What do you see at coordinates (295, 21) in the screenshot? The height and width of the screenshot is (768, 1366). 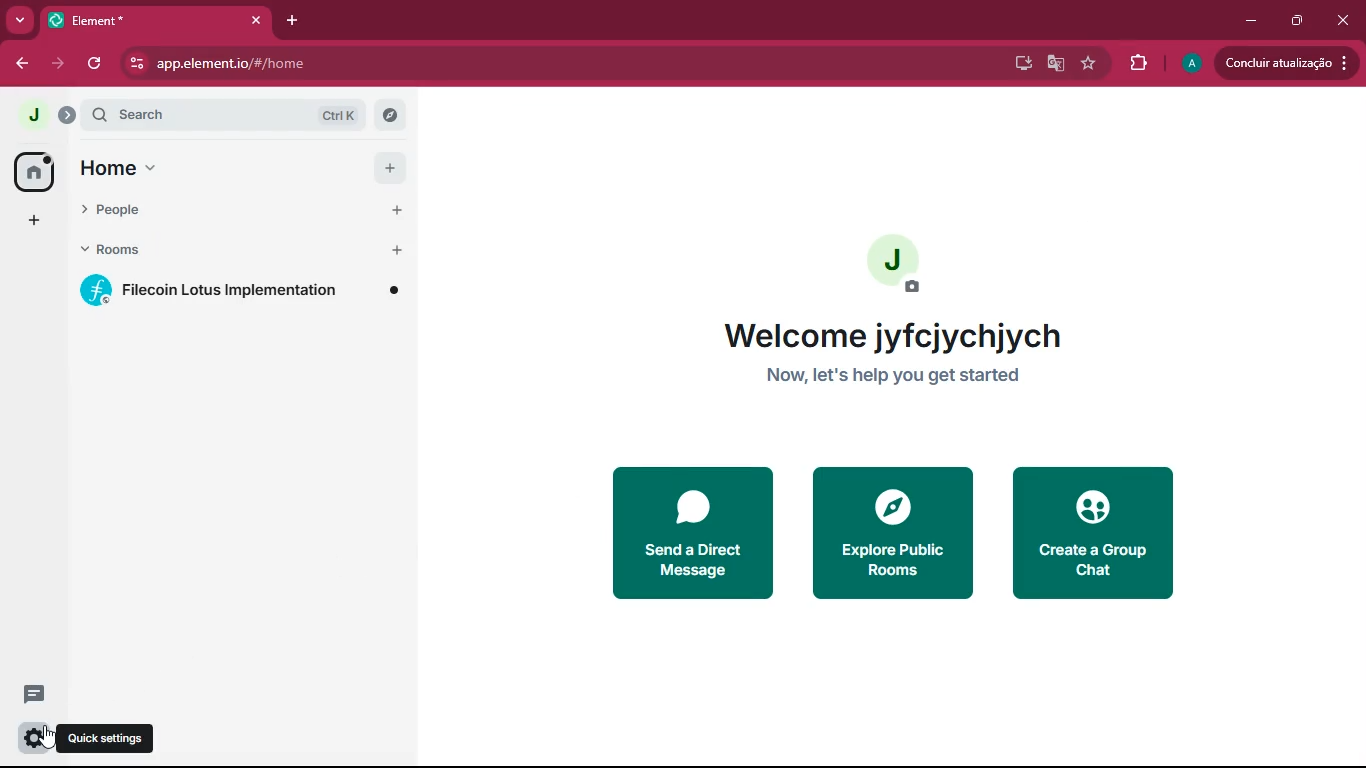 I see `add tab` at bounding box center [295, 21].